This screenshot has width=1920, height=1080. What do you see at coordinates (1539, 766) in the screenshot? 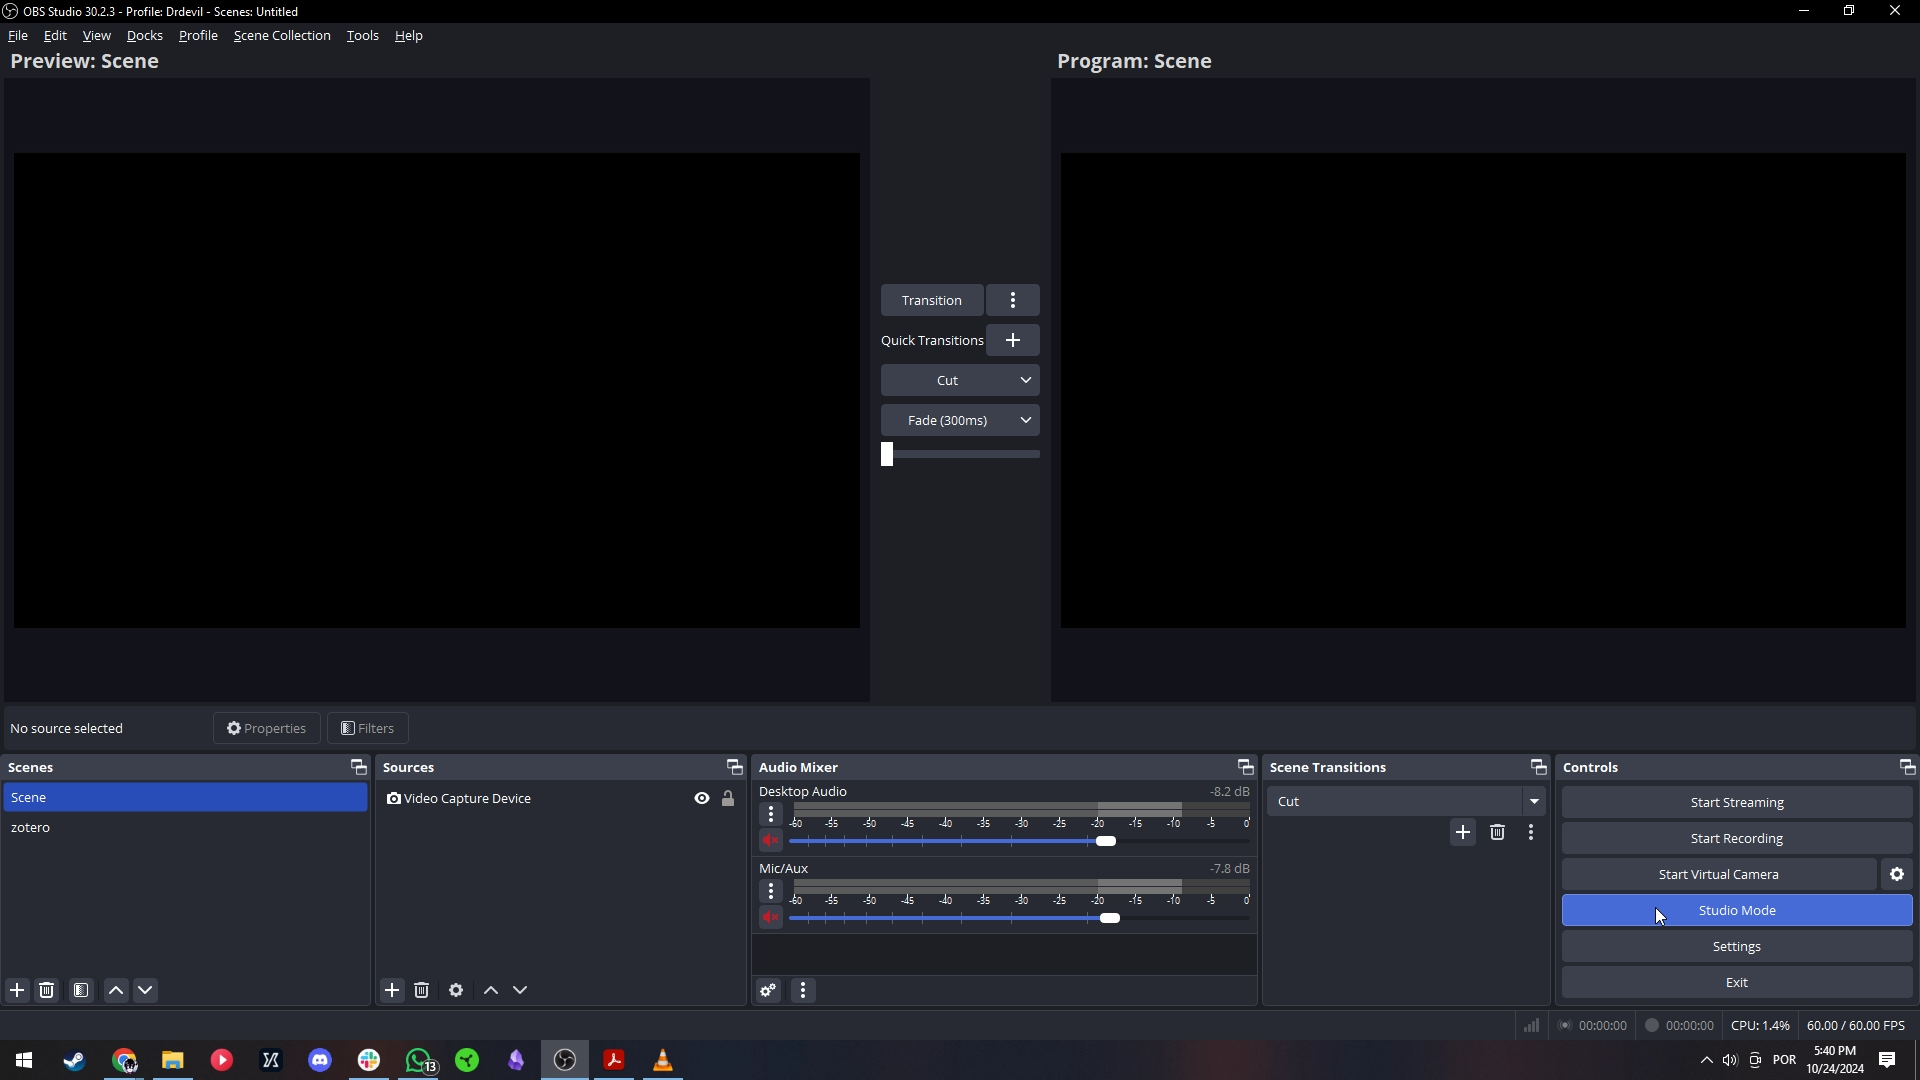
I see `Separate scene transitions menu` at bounding box center [1539, 766].